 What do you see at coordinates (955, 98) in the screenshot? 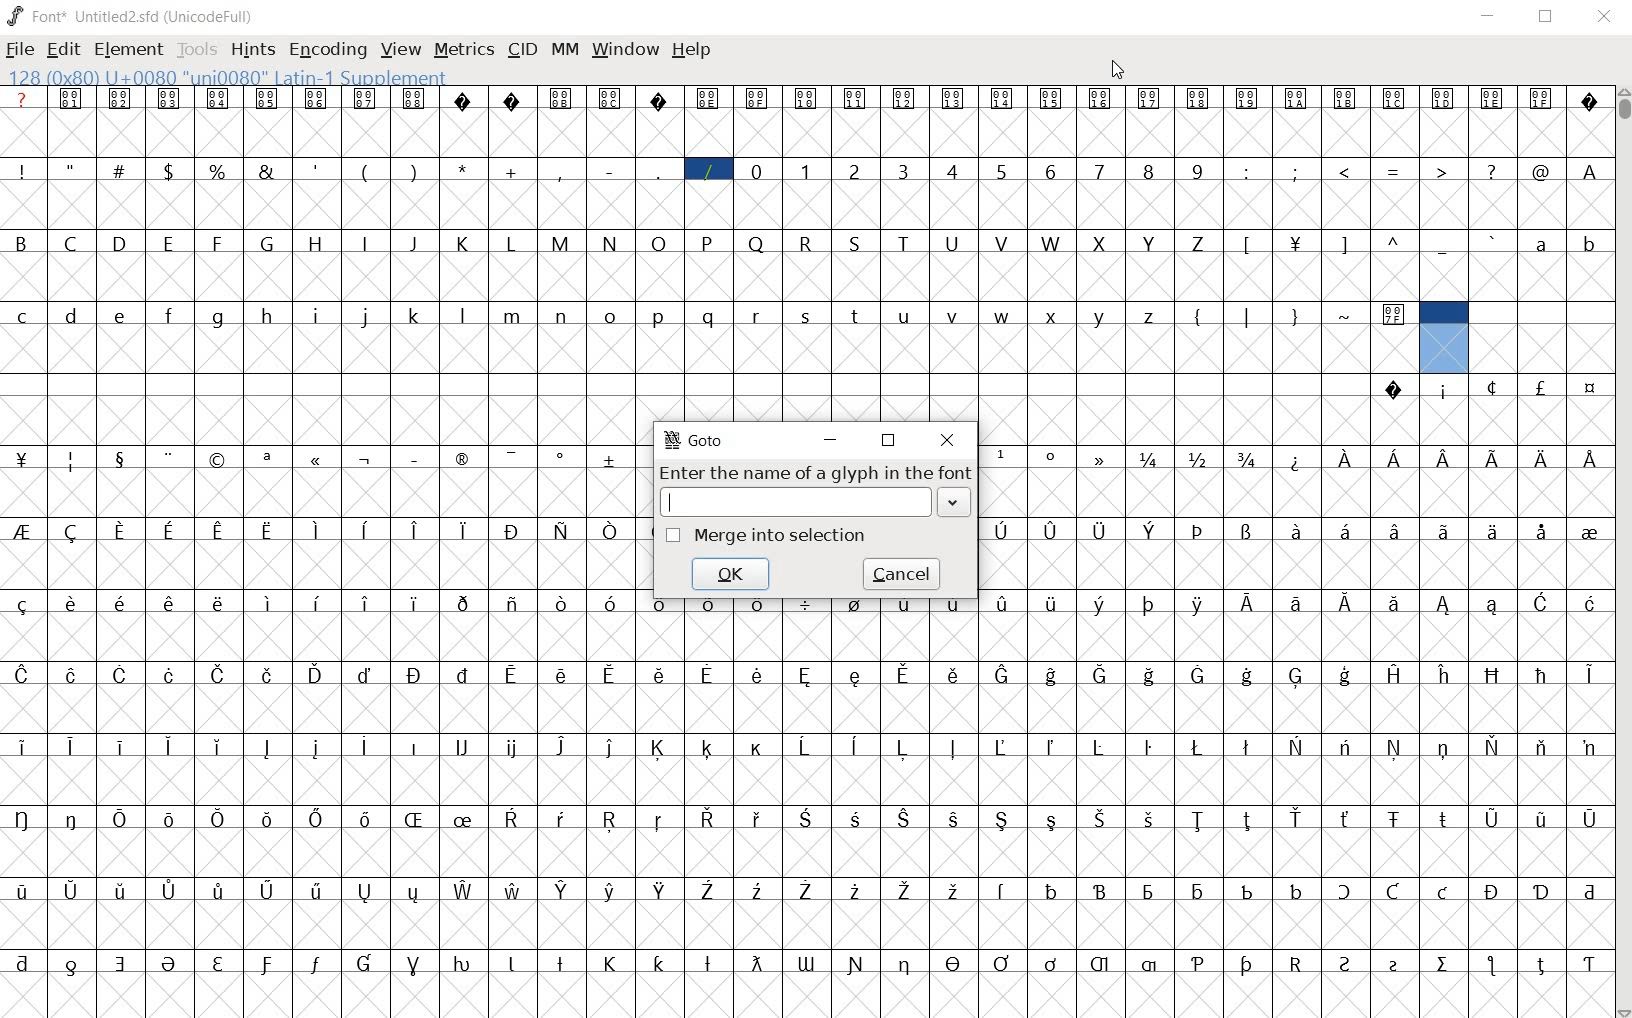
I see `Symbol` at bounding box center [955, 98].